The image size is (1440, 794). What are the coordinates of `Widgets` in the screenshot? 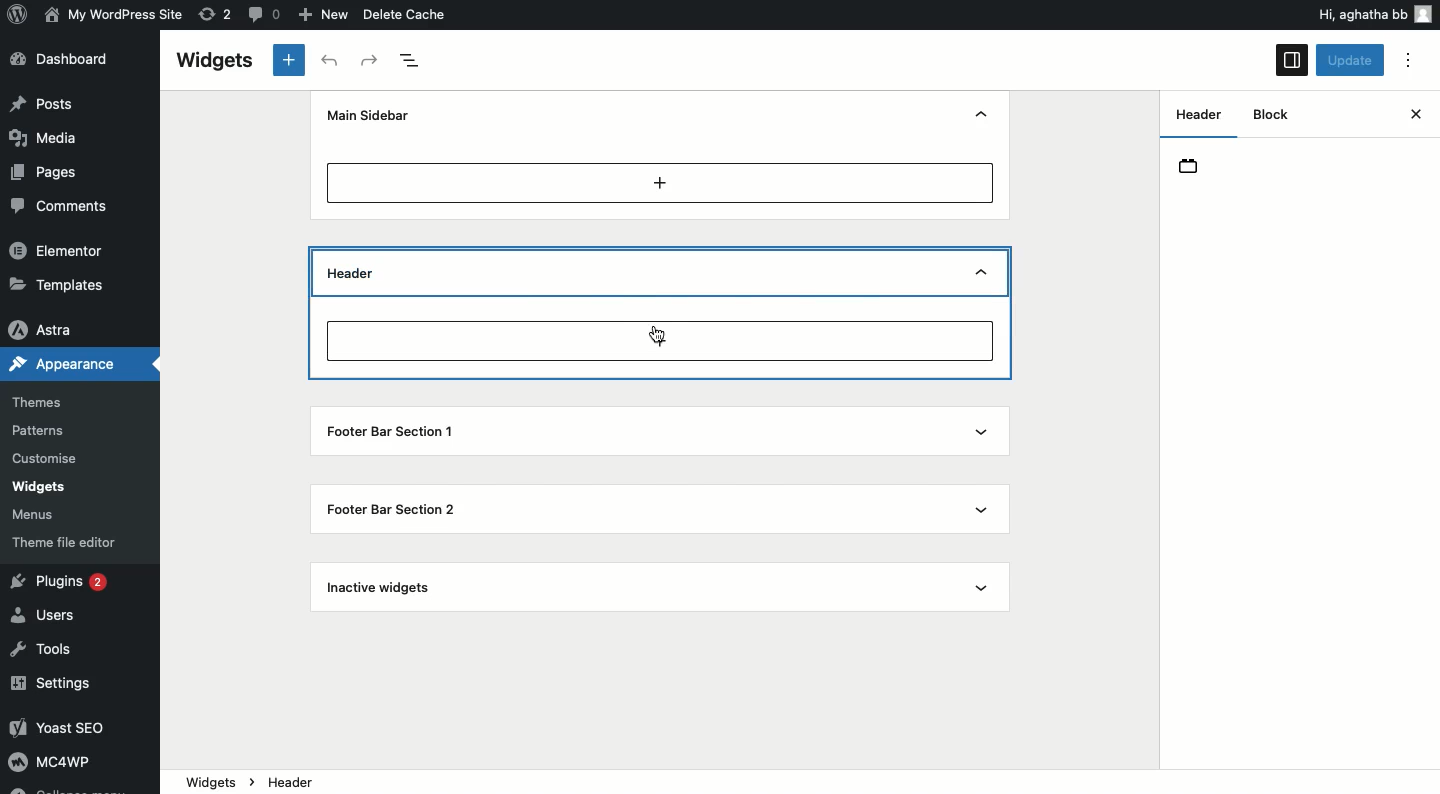 It's located at (213, 61).